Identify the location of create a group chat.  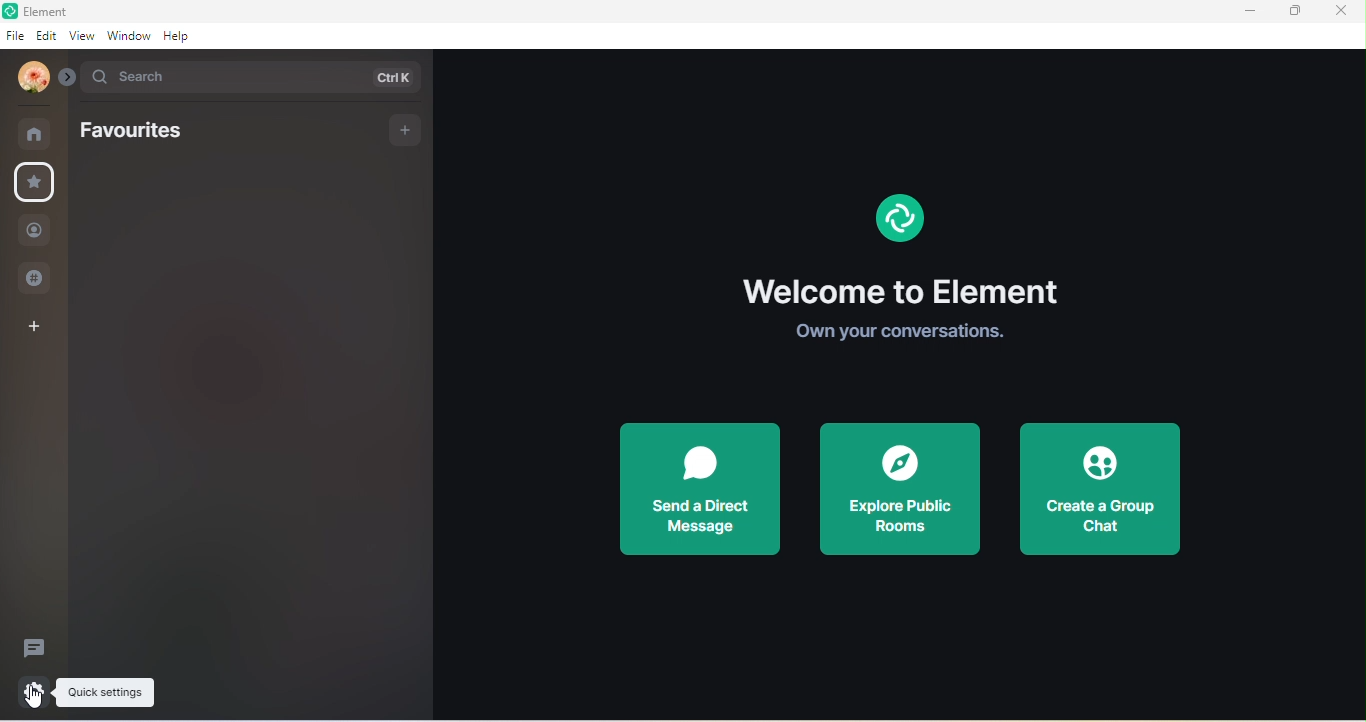
(1096, 490).